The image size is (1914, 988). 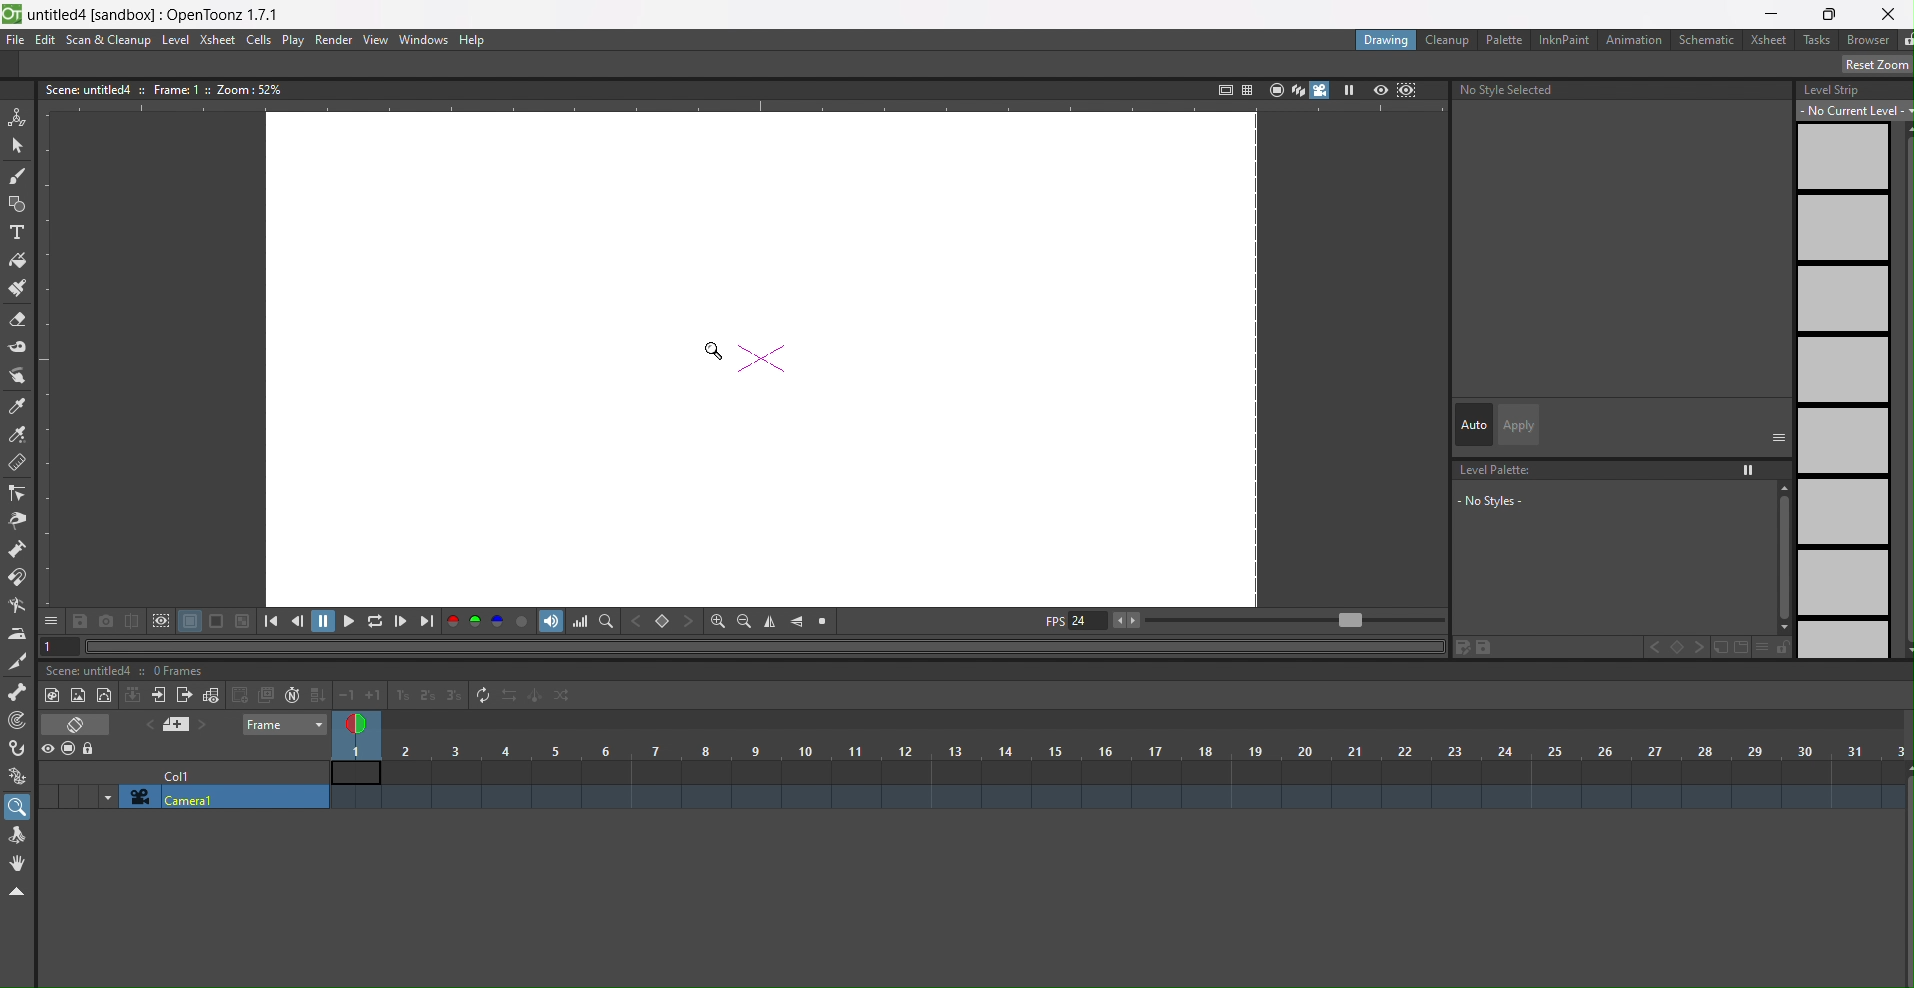 What do you see at coordinates (12, 13) in the screenshot?
I see `logo` at bounding box center [12, 13].